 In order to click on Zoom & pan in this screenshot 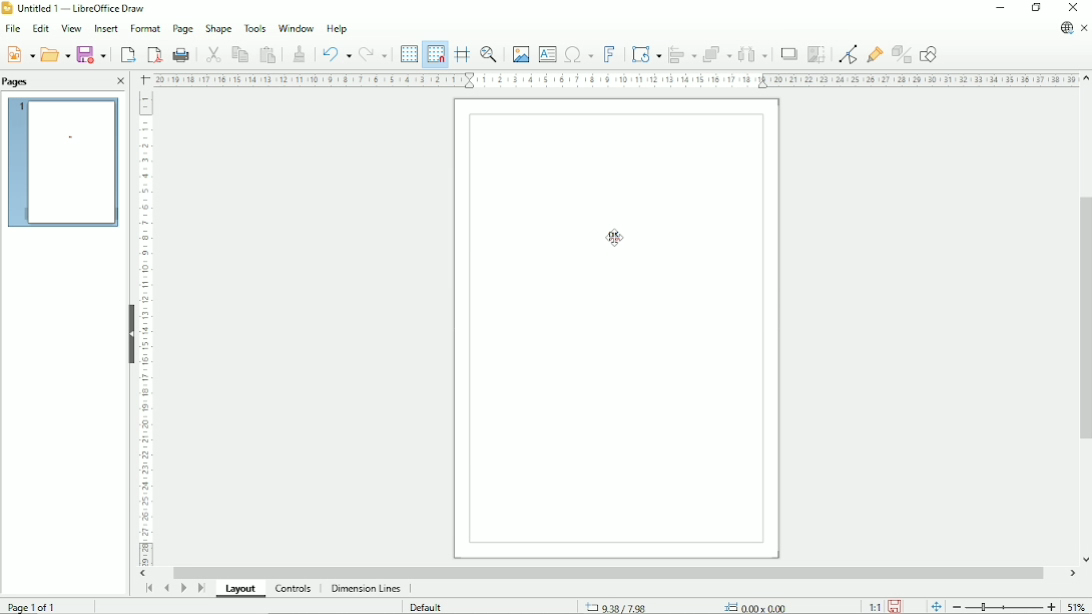, I will do `click(487, 53)`.